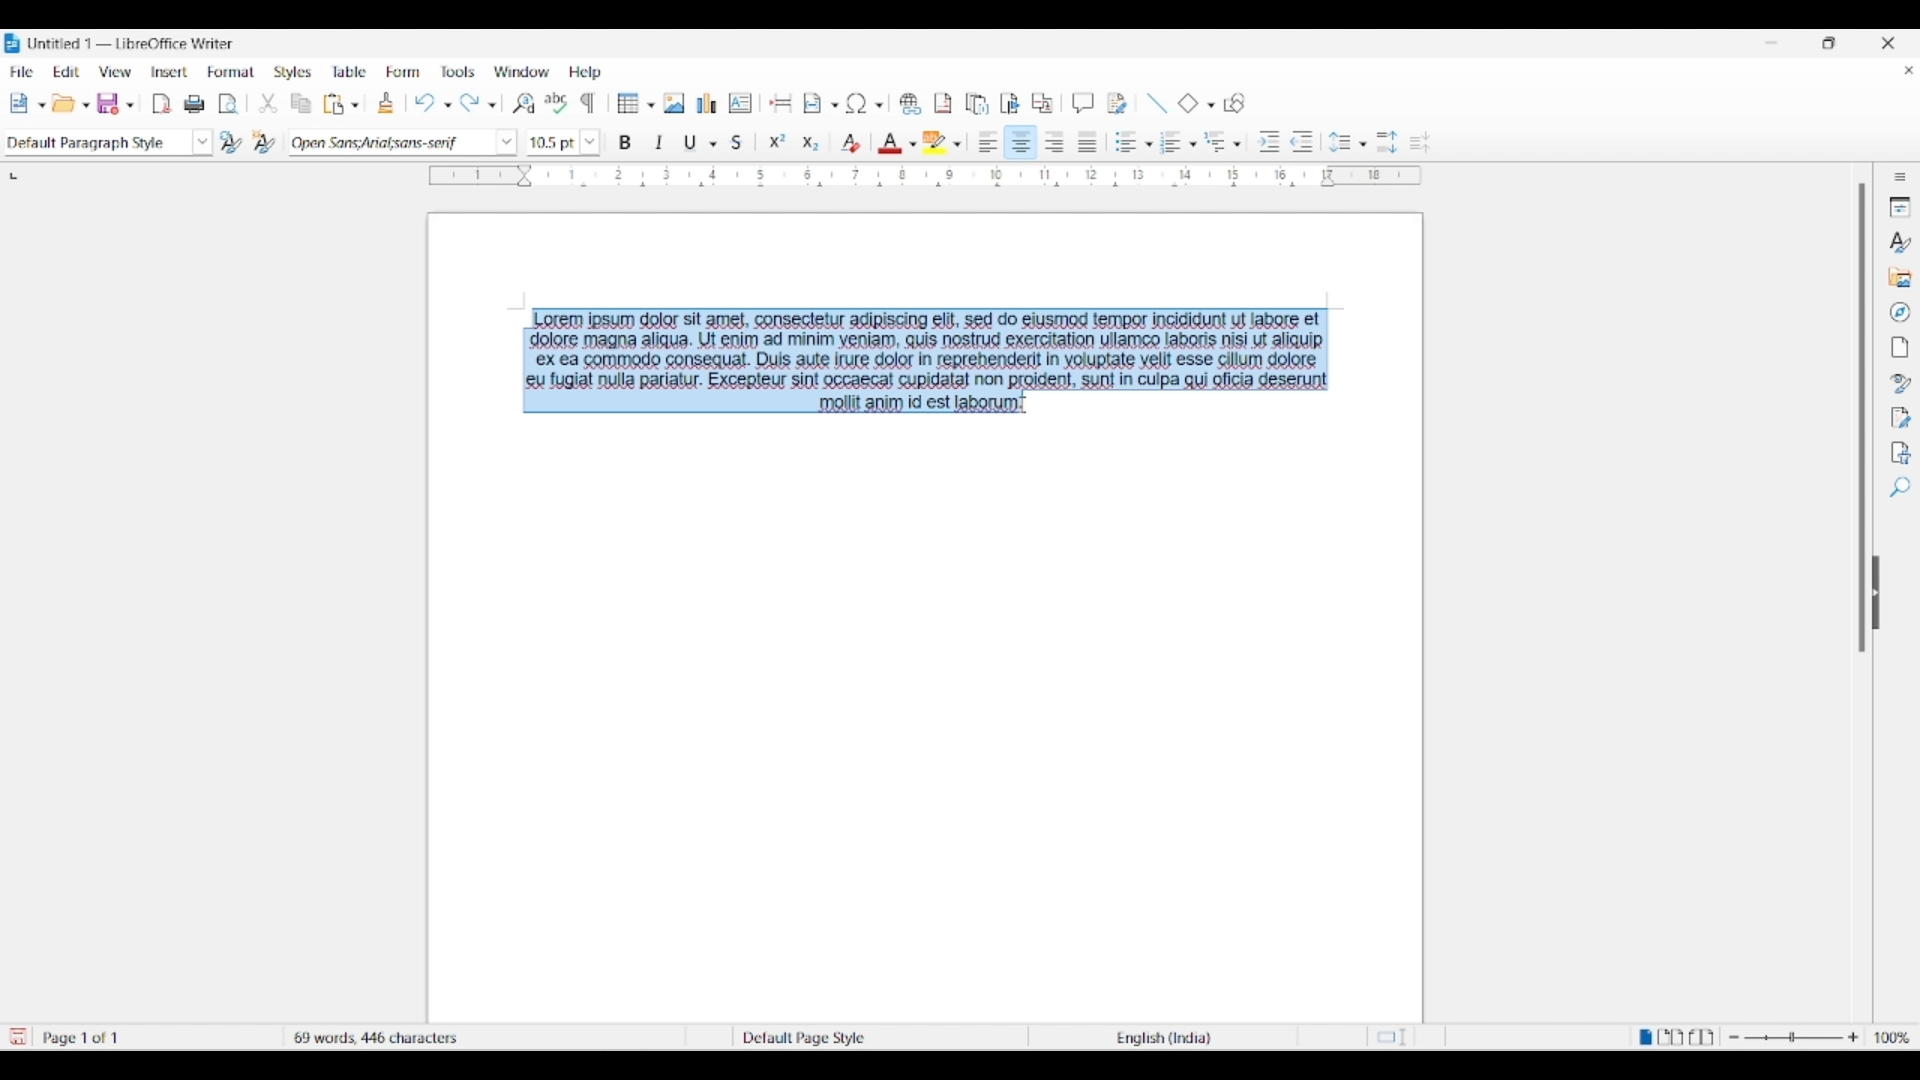 This screenshot has width=1920, height=1080. Describe the element at coordinates (910, 104) in the screenshot. I see `Insert hyperlink` at that location.